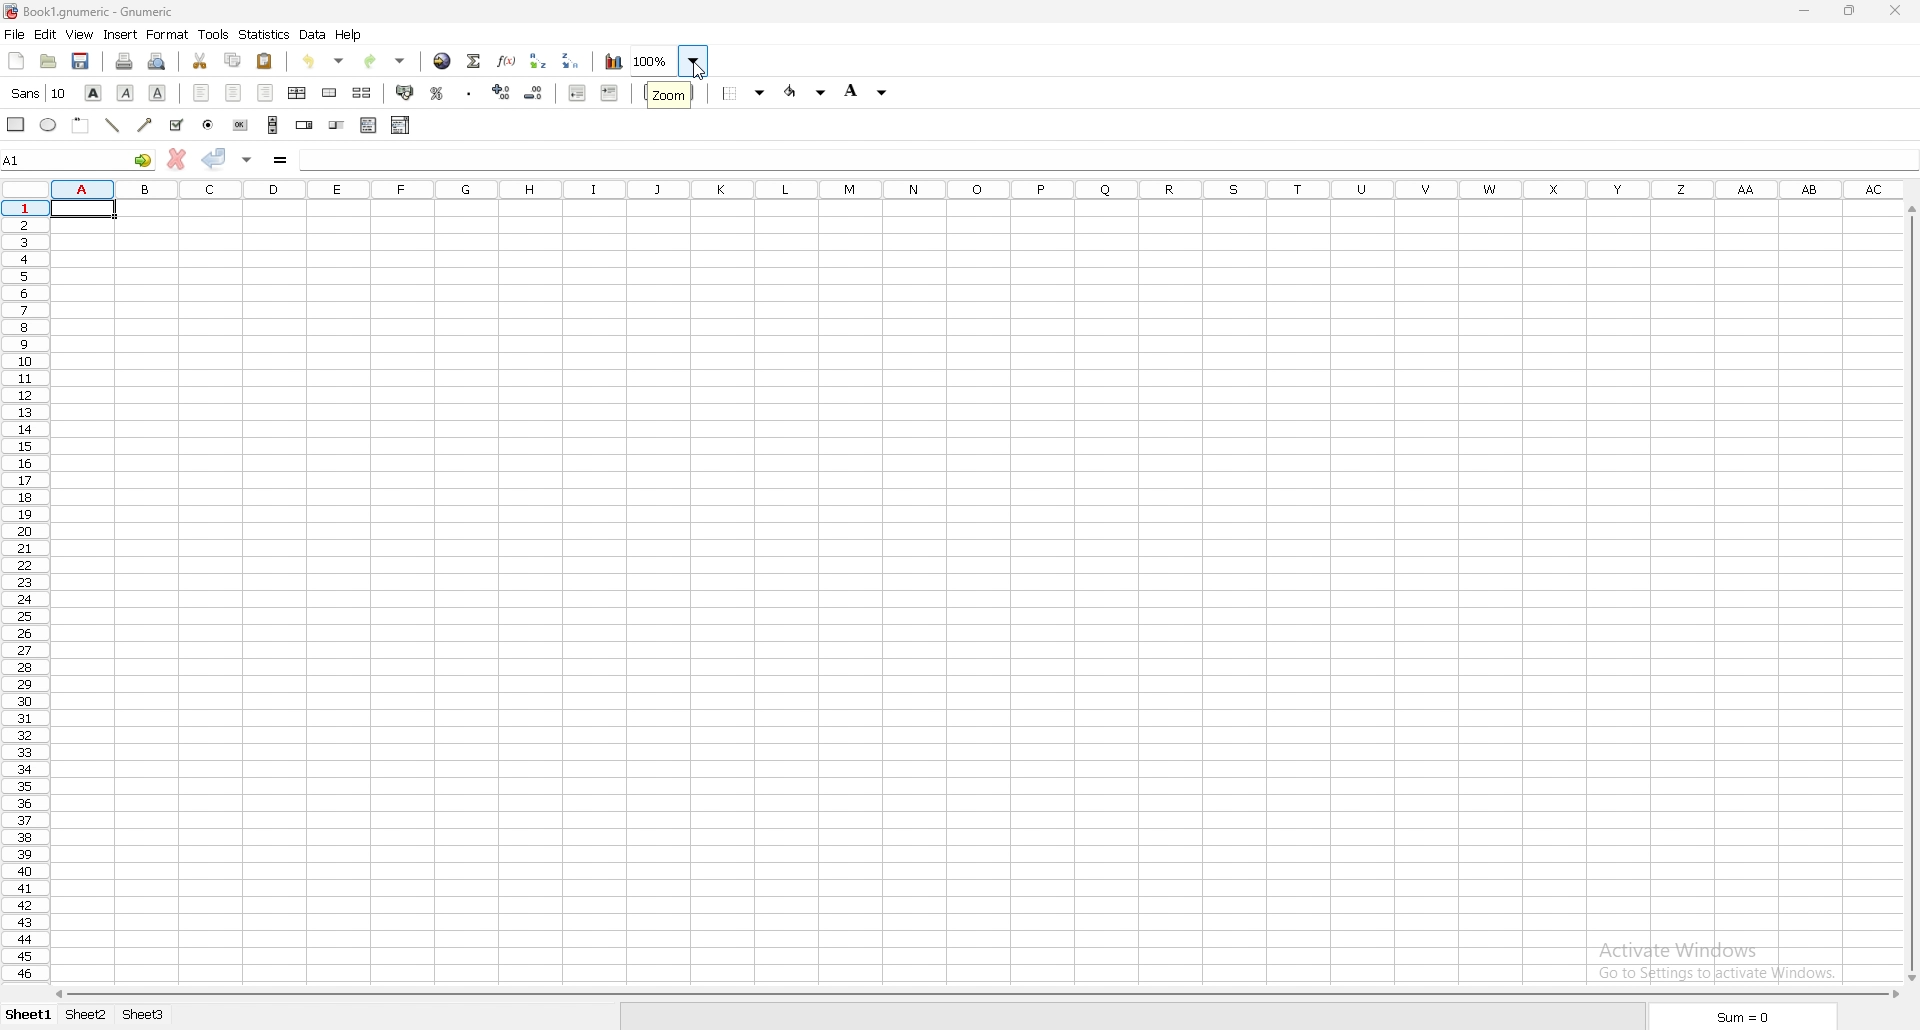  What do you see at coordinates (80, 124) in the screenshot?
I see `frame` at bounding box center [80, 124].